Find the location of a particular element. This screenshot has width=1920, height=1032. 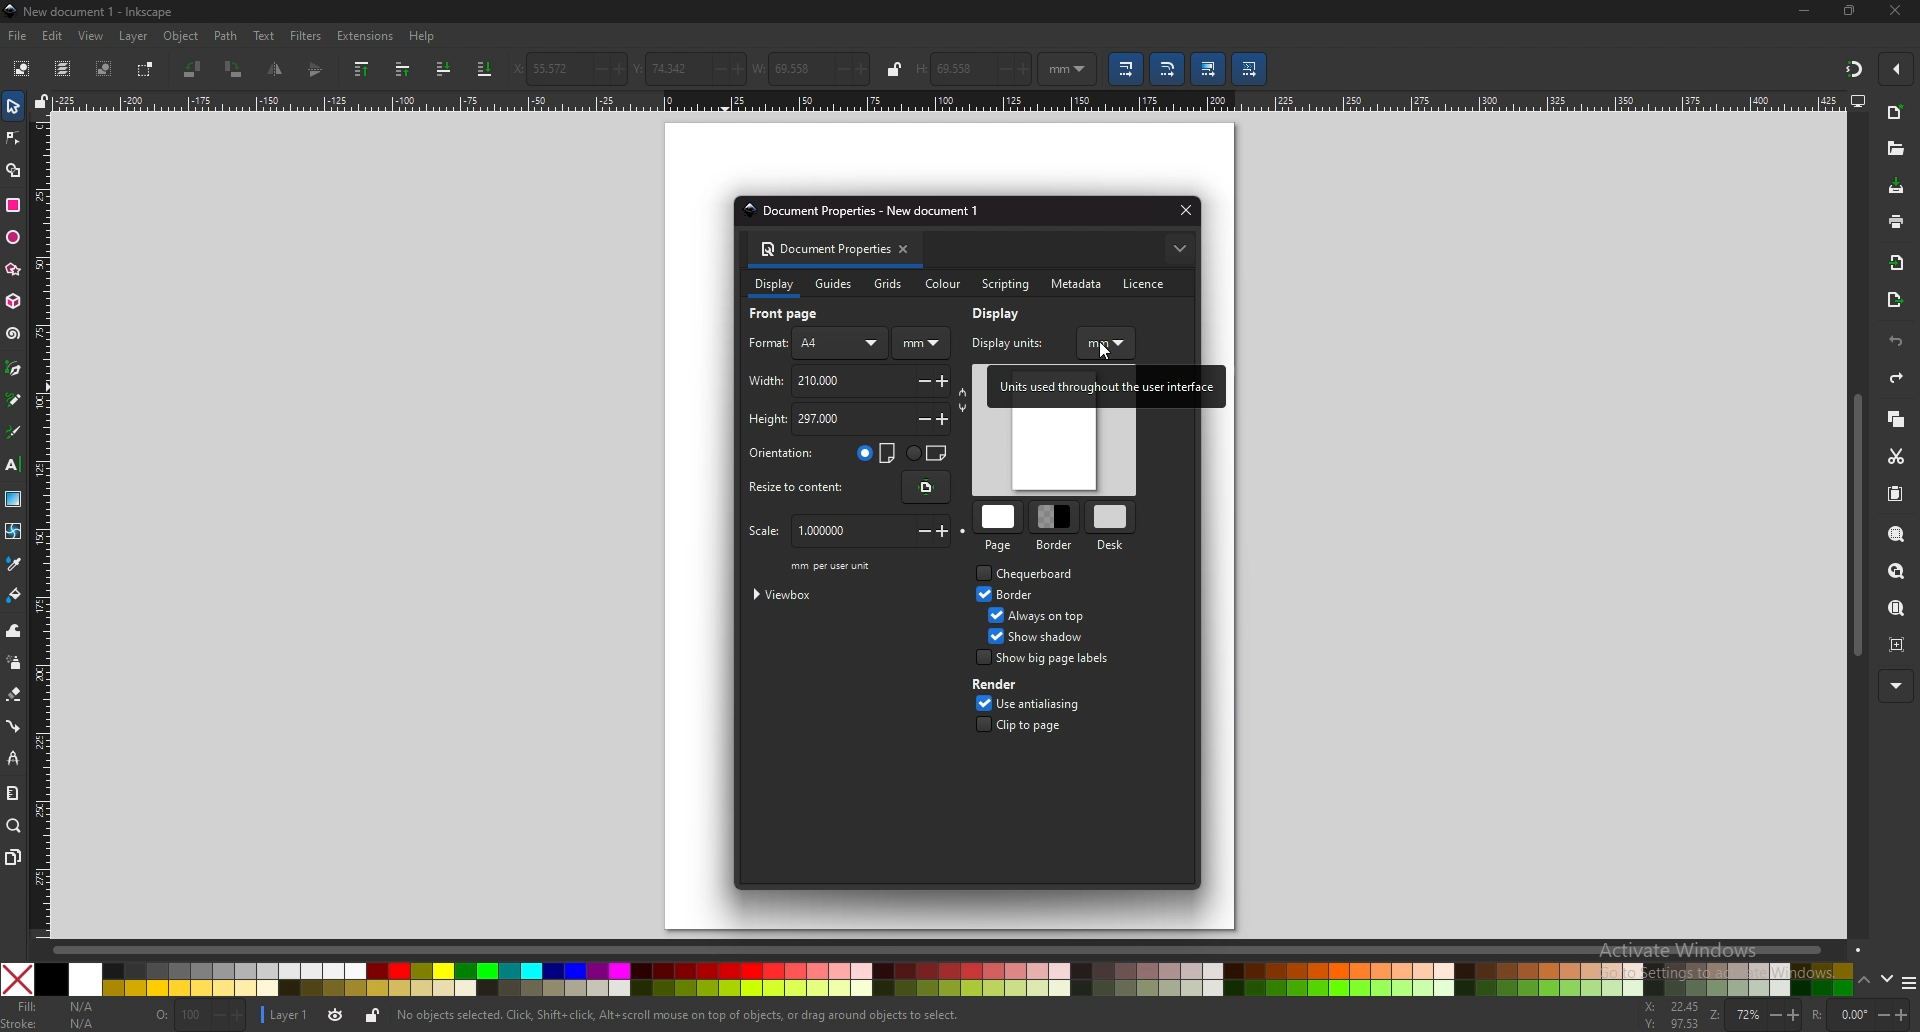

3d box is located at coordinates (12, 302).